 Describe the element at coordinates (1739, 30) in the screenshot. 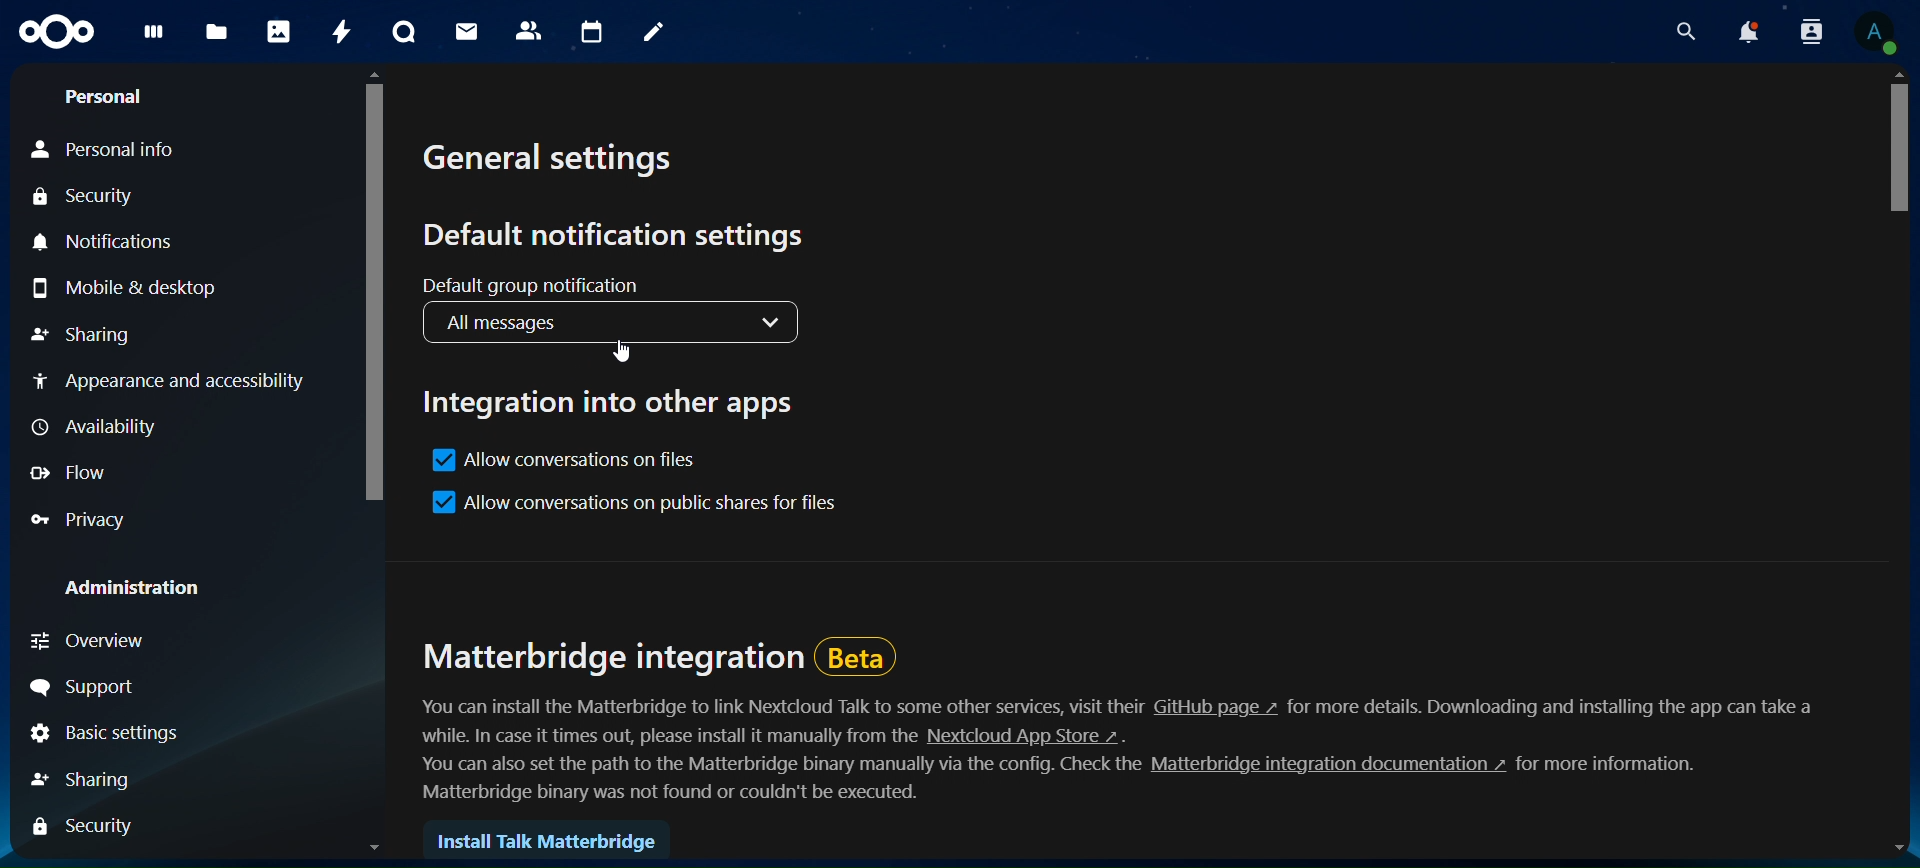

I see `notifications` at that location.